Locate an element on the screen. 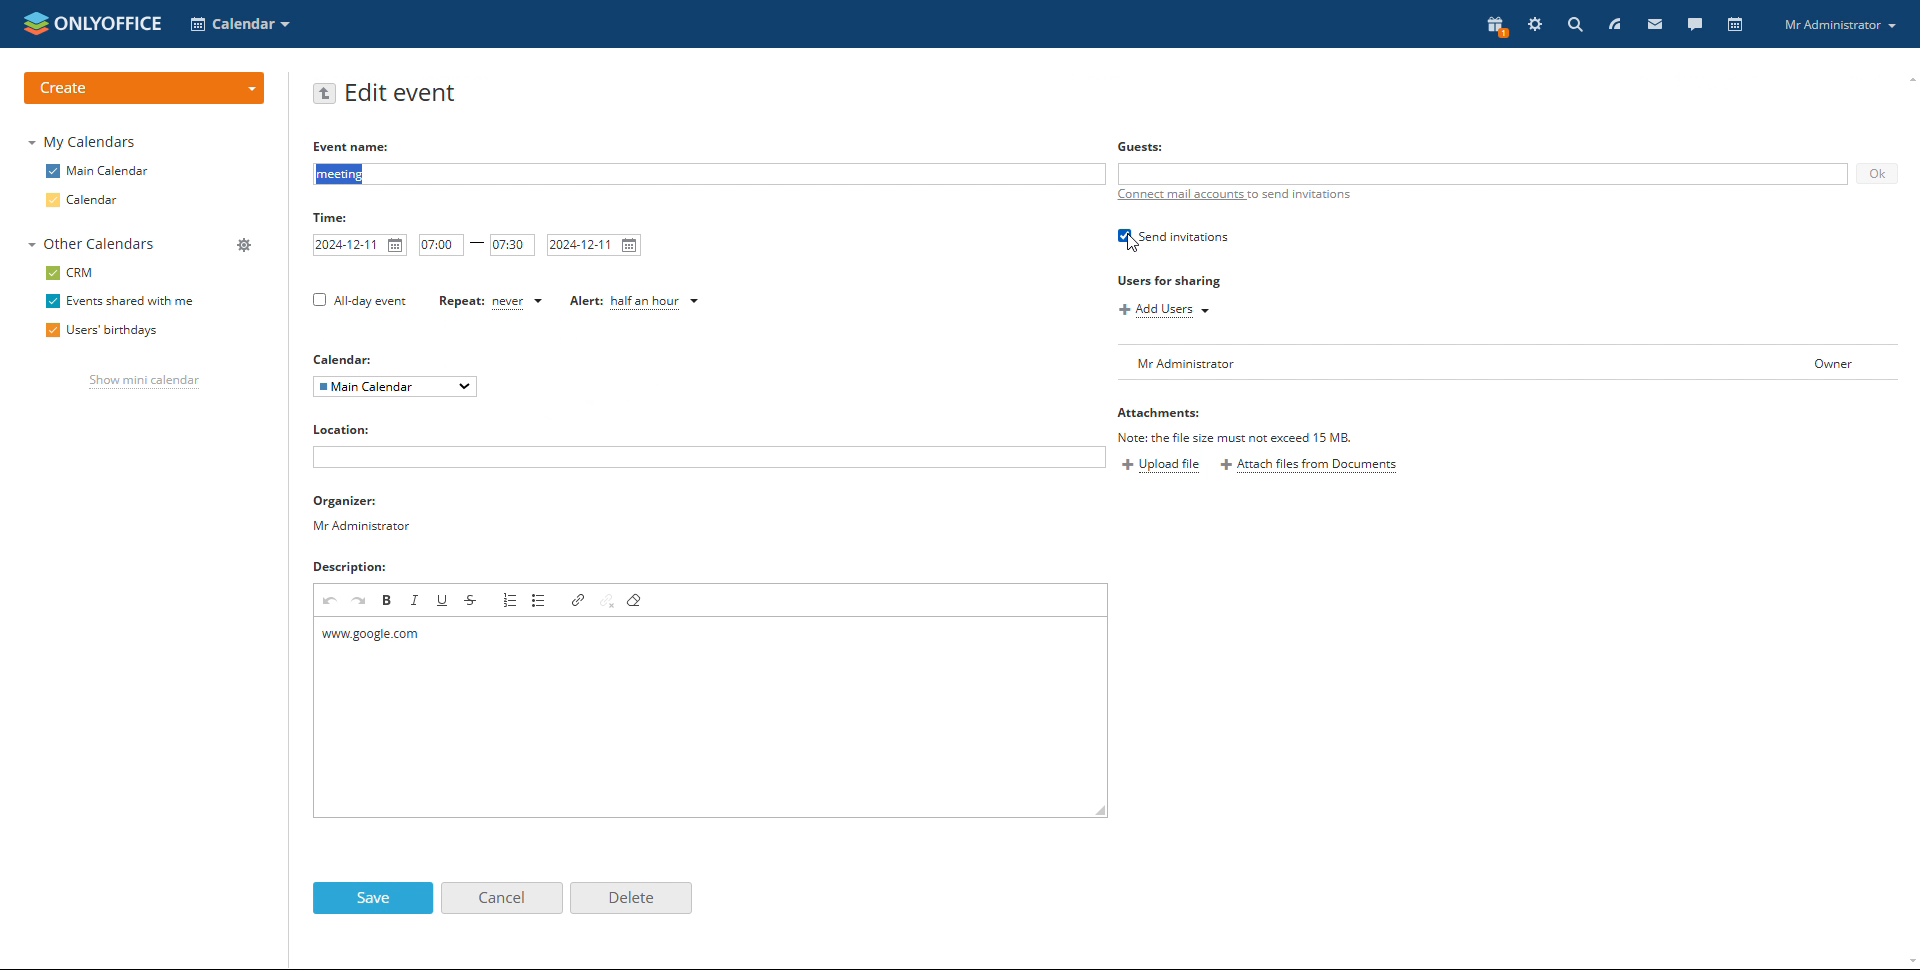  Location: is located at coordinates (341, 428).